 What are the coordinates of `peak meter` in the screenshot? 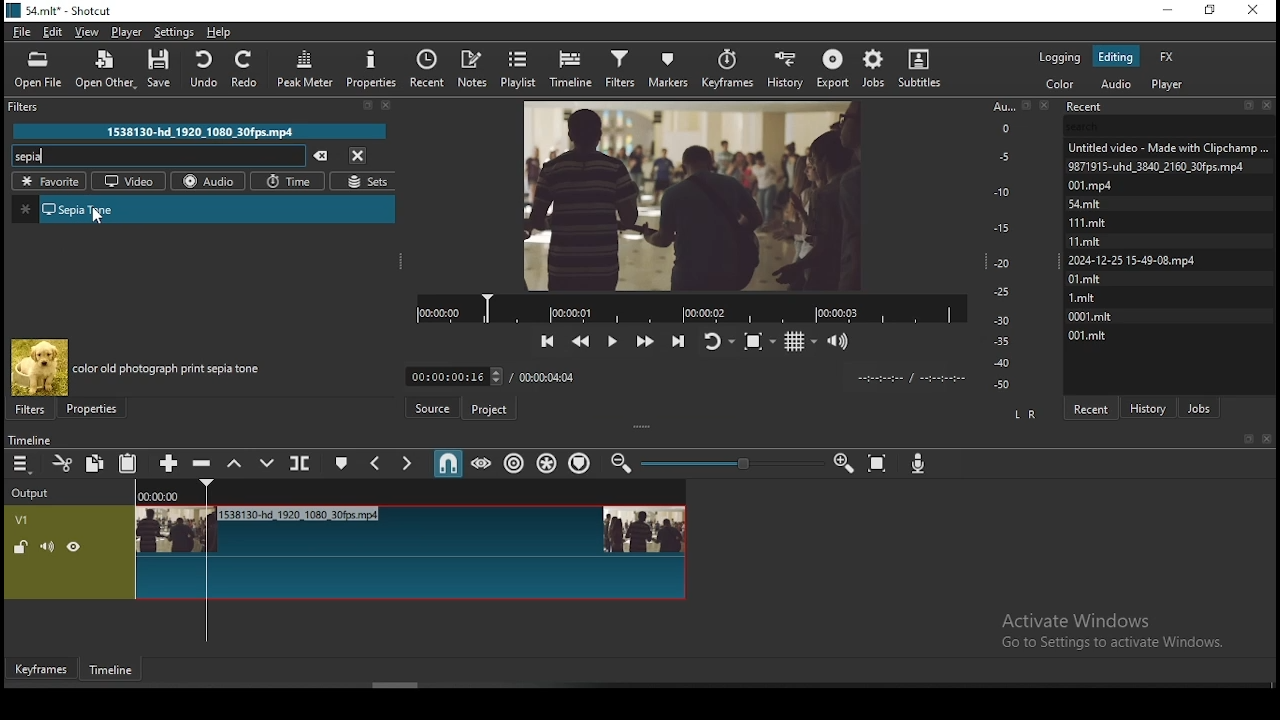 It's located at (303, 68).